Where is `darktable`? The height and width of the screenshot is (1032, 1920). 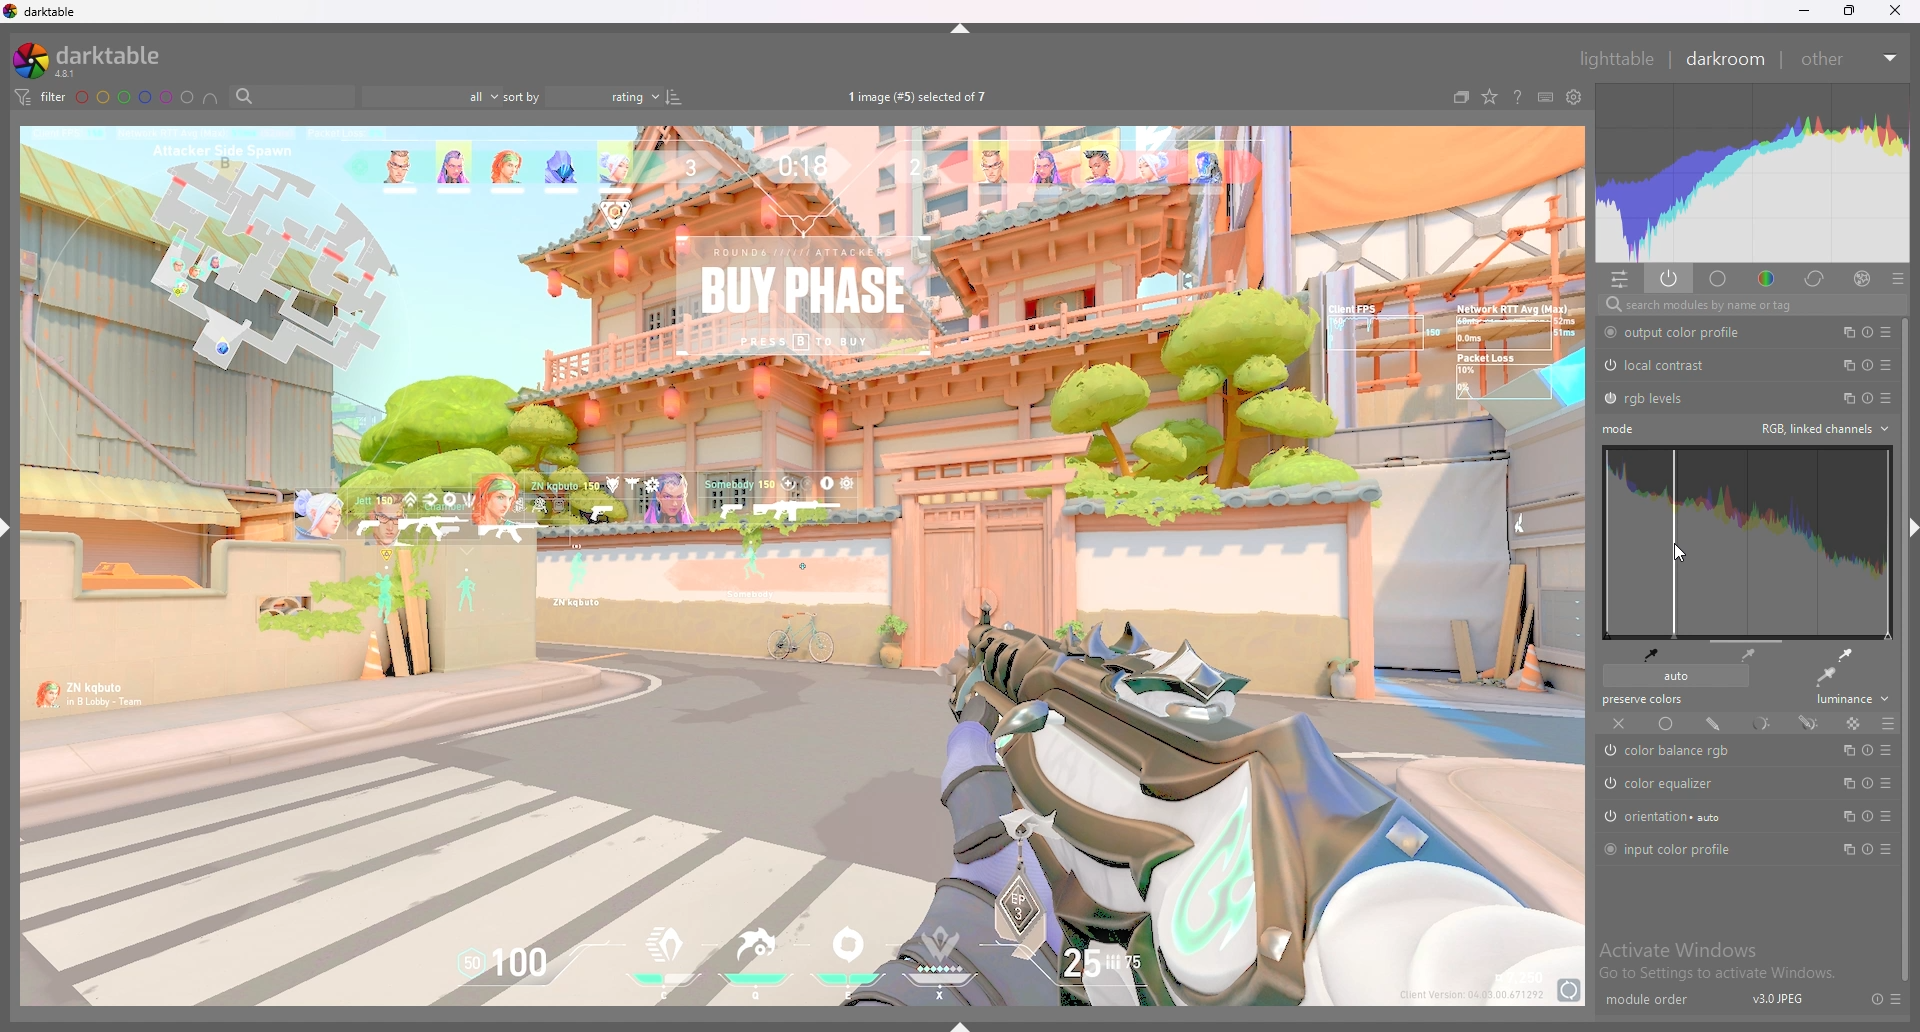
darktable is located at coordinates (43, 11).